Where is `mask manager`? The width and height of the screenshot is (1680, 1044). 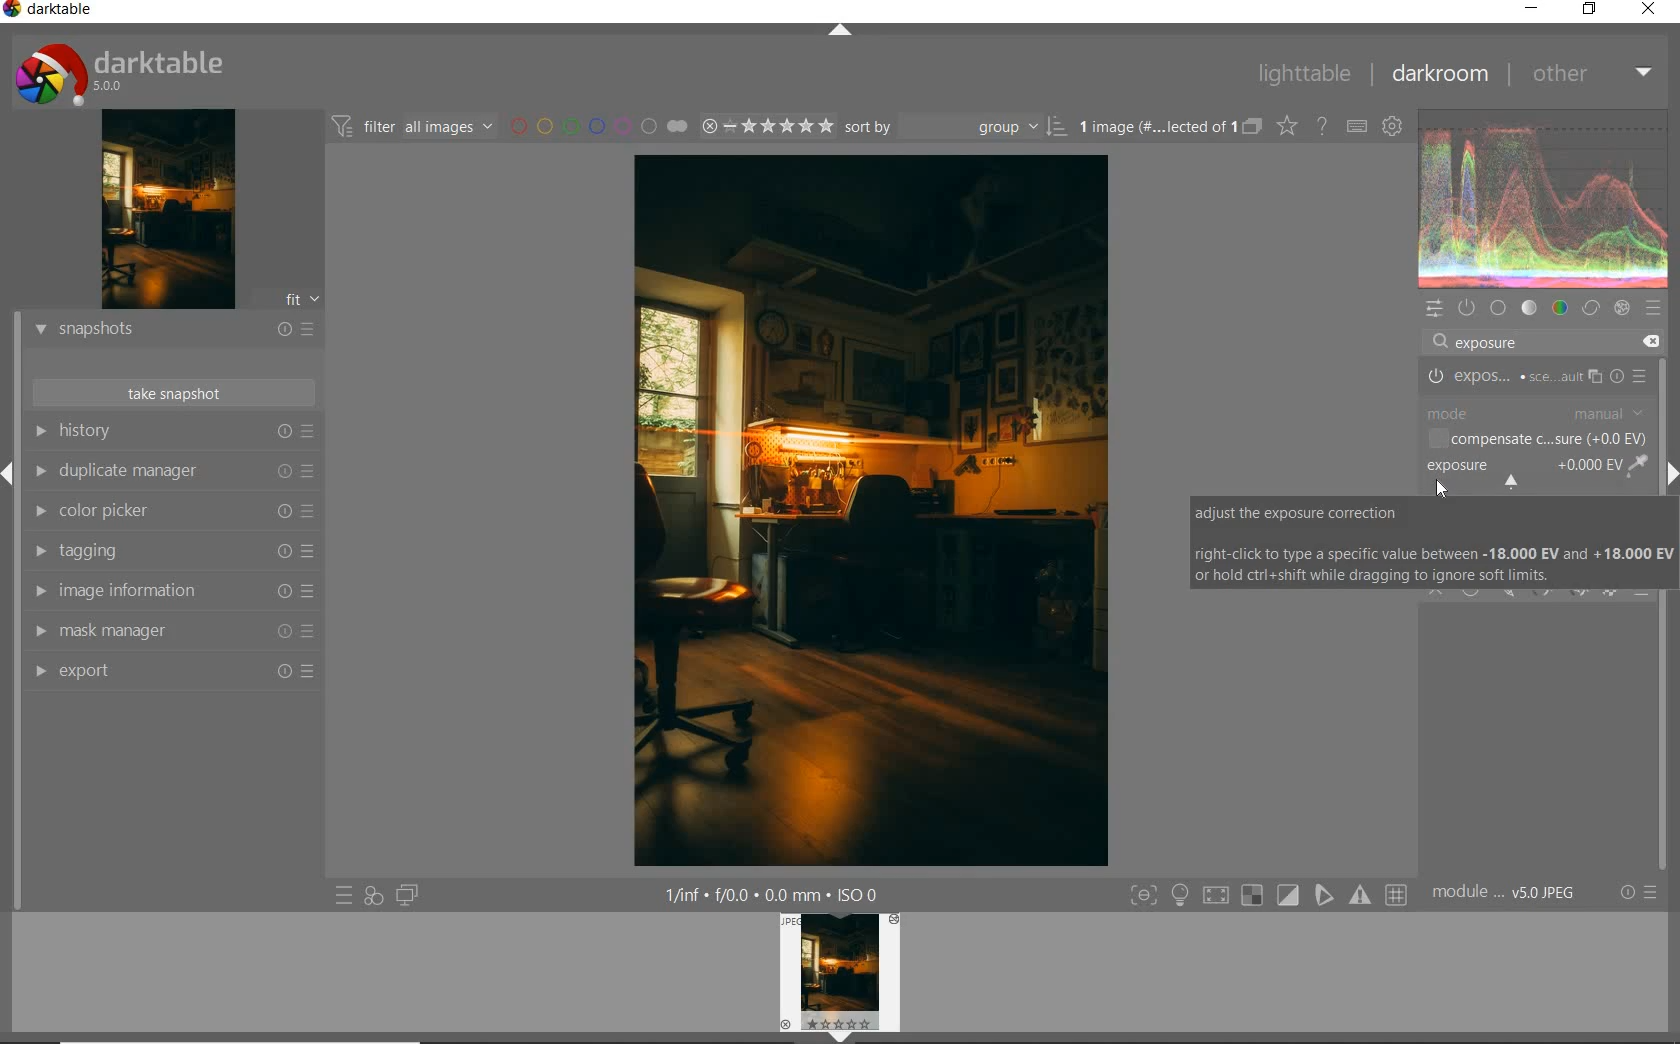
mask manager is located at coordinates (169, 633).